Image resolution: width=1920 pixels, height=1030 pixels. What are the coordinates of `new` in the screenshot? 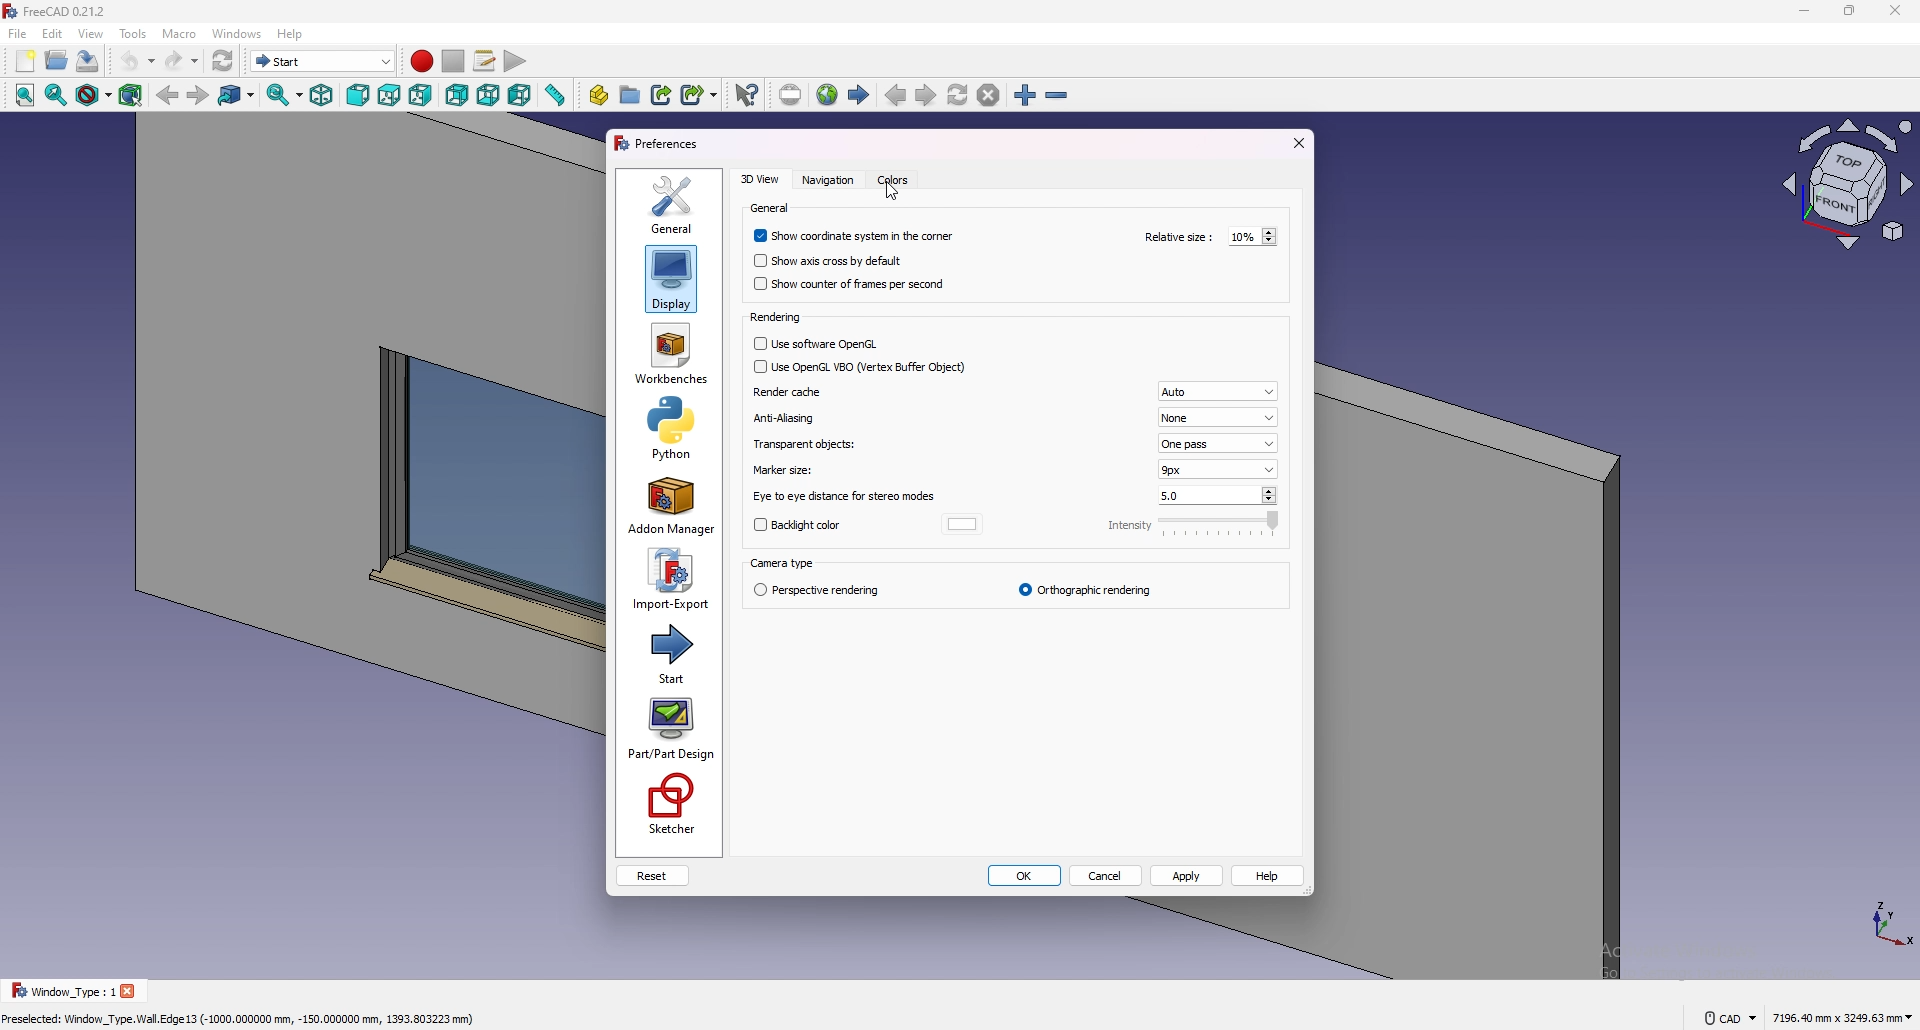 It's located at (24, 61).